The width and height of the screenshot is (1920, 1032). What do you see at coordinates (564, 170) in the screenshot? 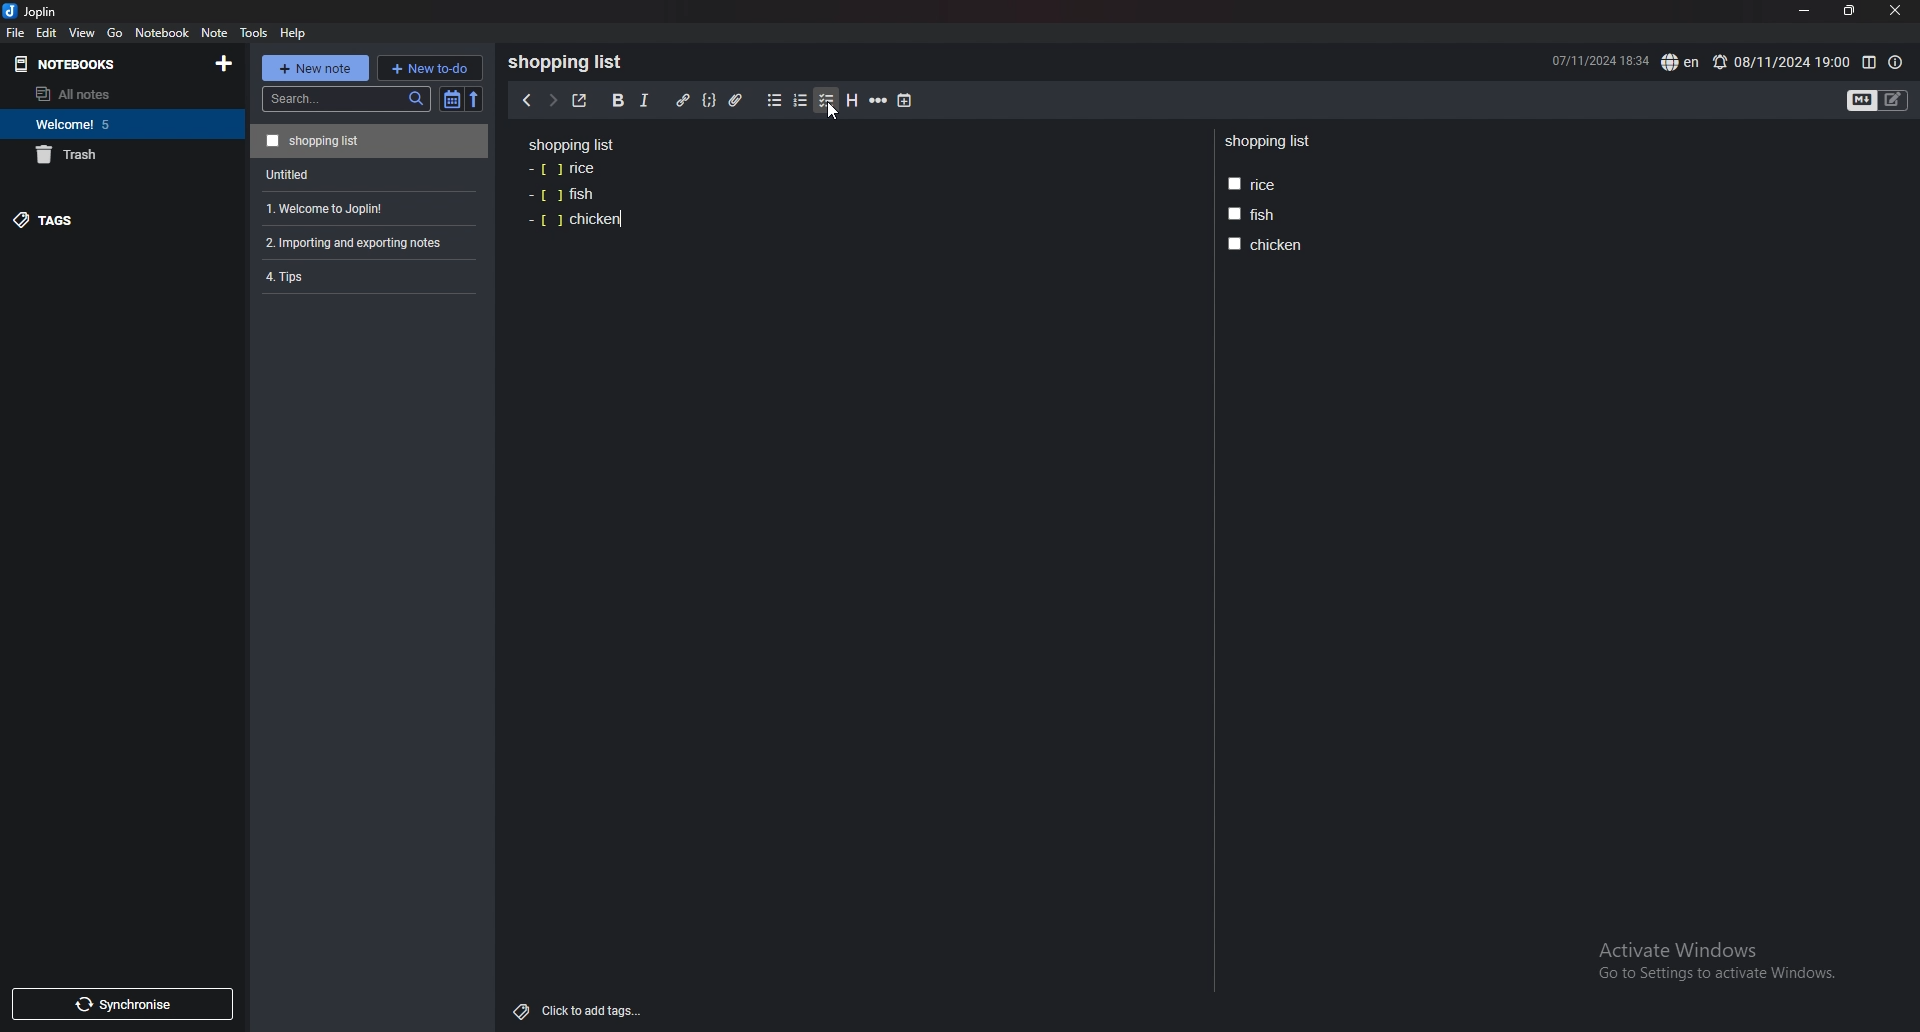
I see `rice` at bounding box center [564, 170].